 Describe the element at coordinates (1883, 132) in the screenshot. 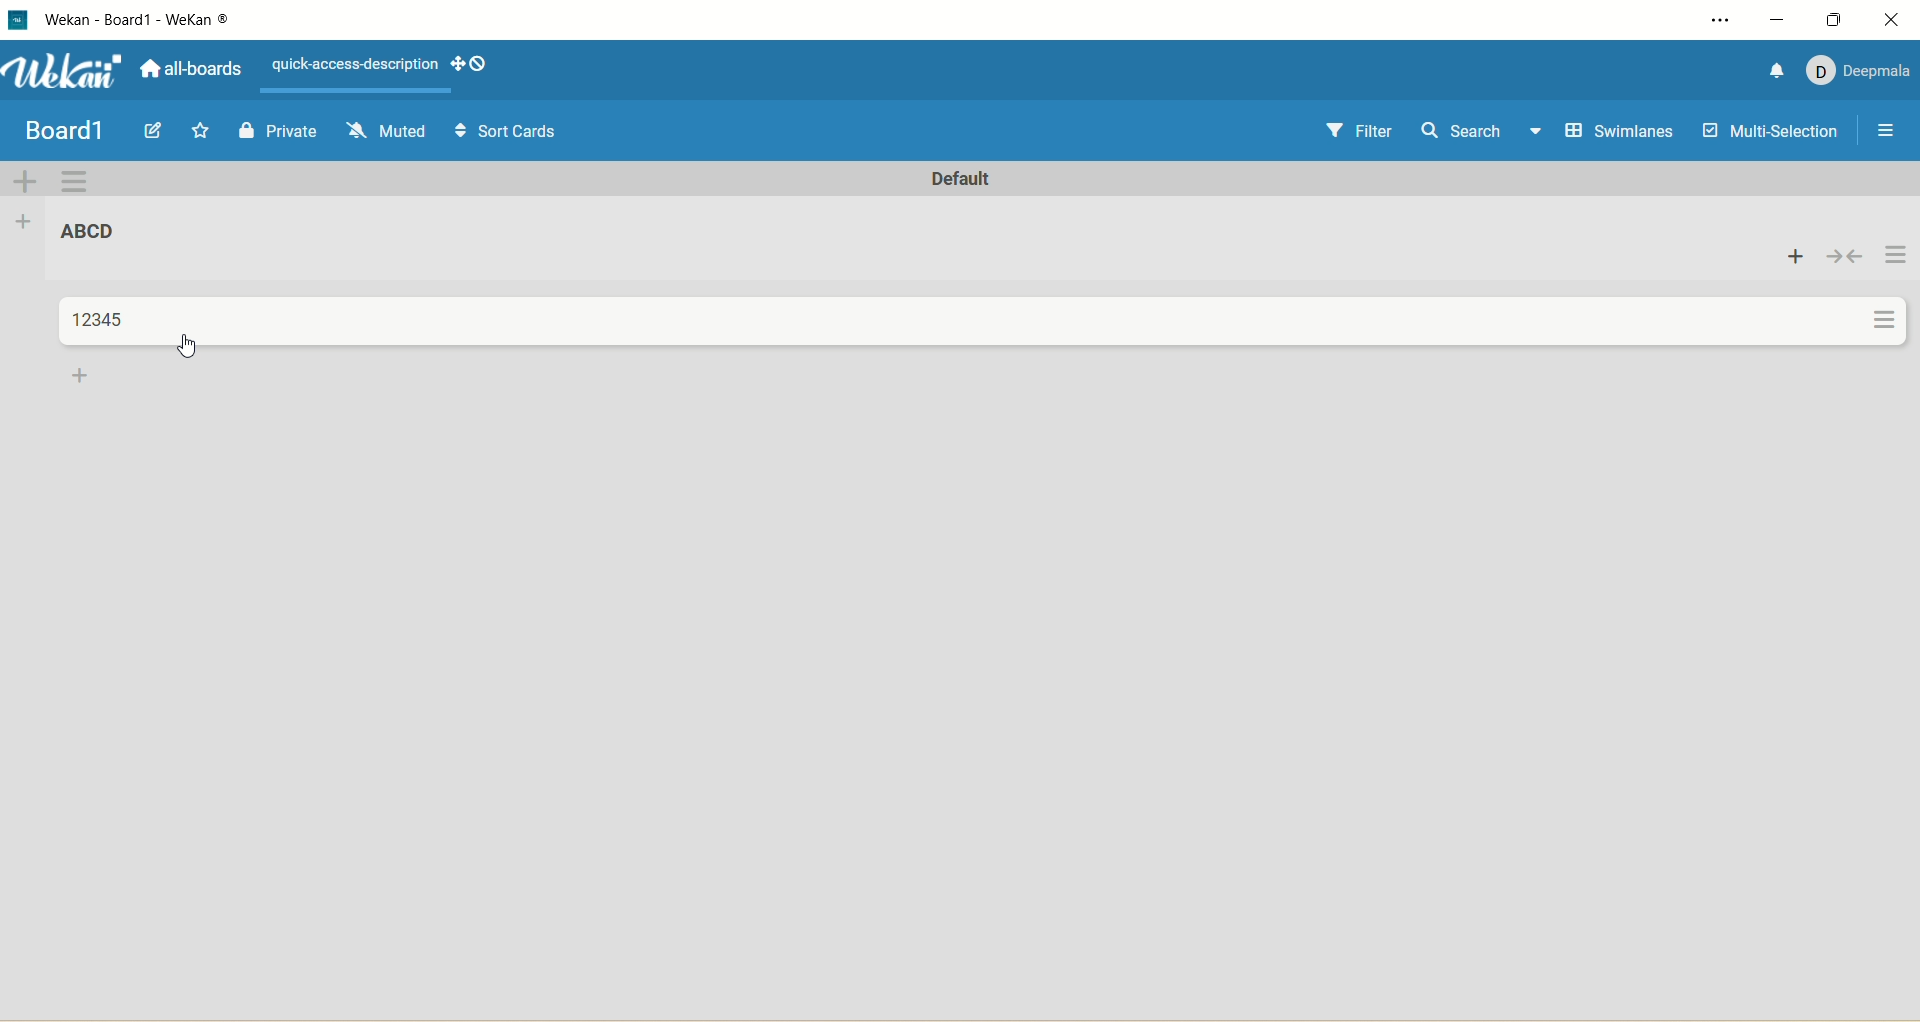

I see `open/close sidebar` at that location.